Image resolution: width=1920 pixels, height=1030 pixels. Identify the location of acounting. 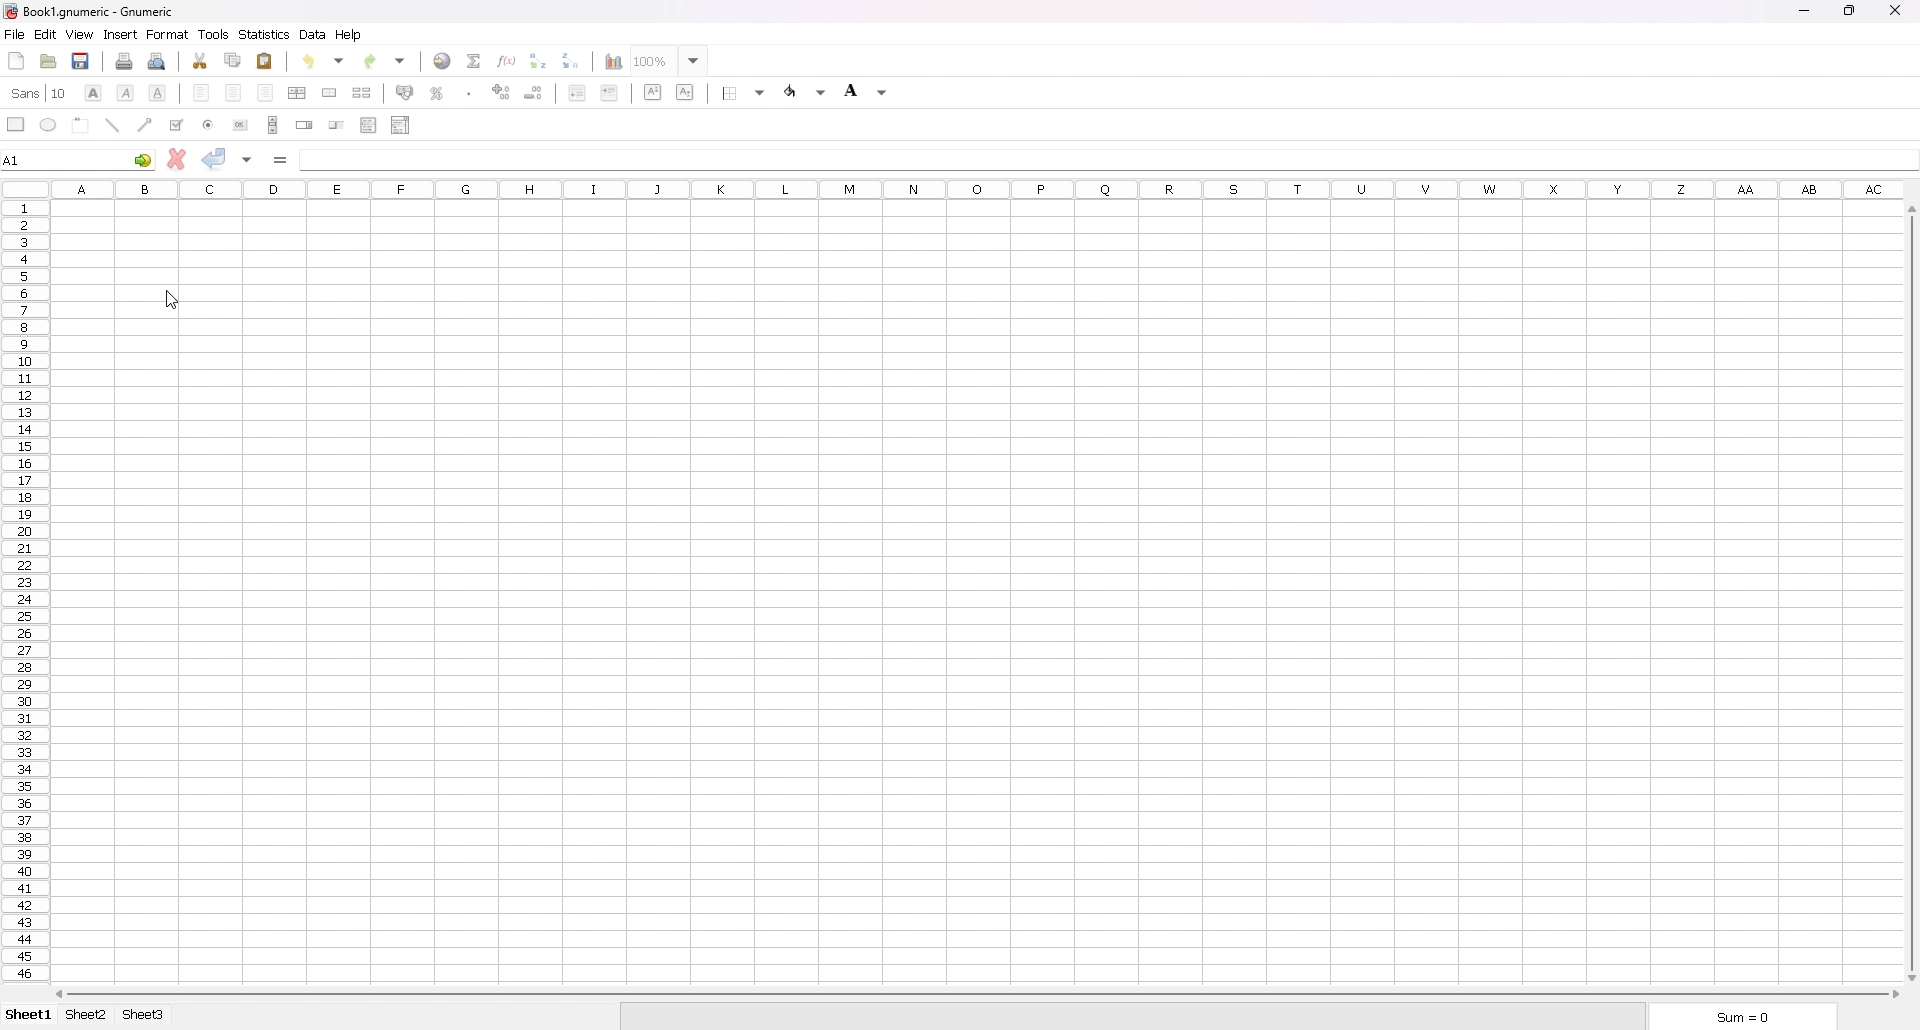
(405, 92).